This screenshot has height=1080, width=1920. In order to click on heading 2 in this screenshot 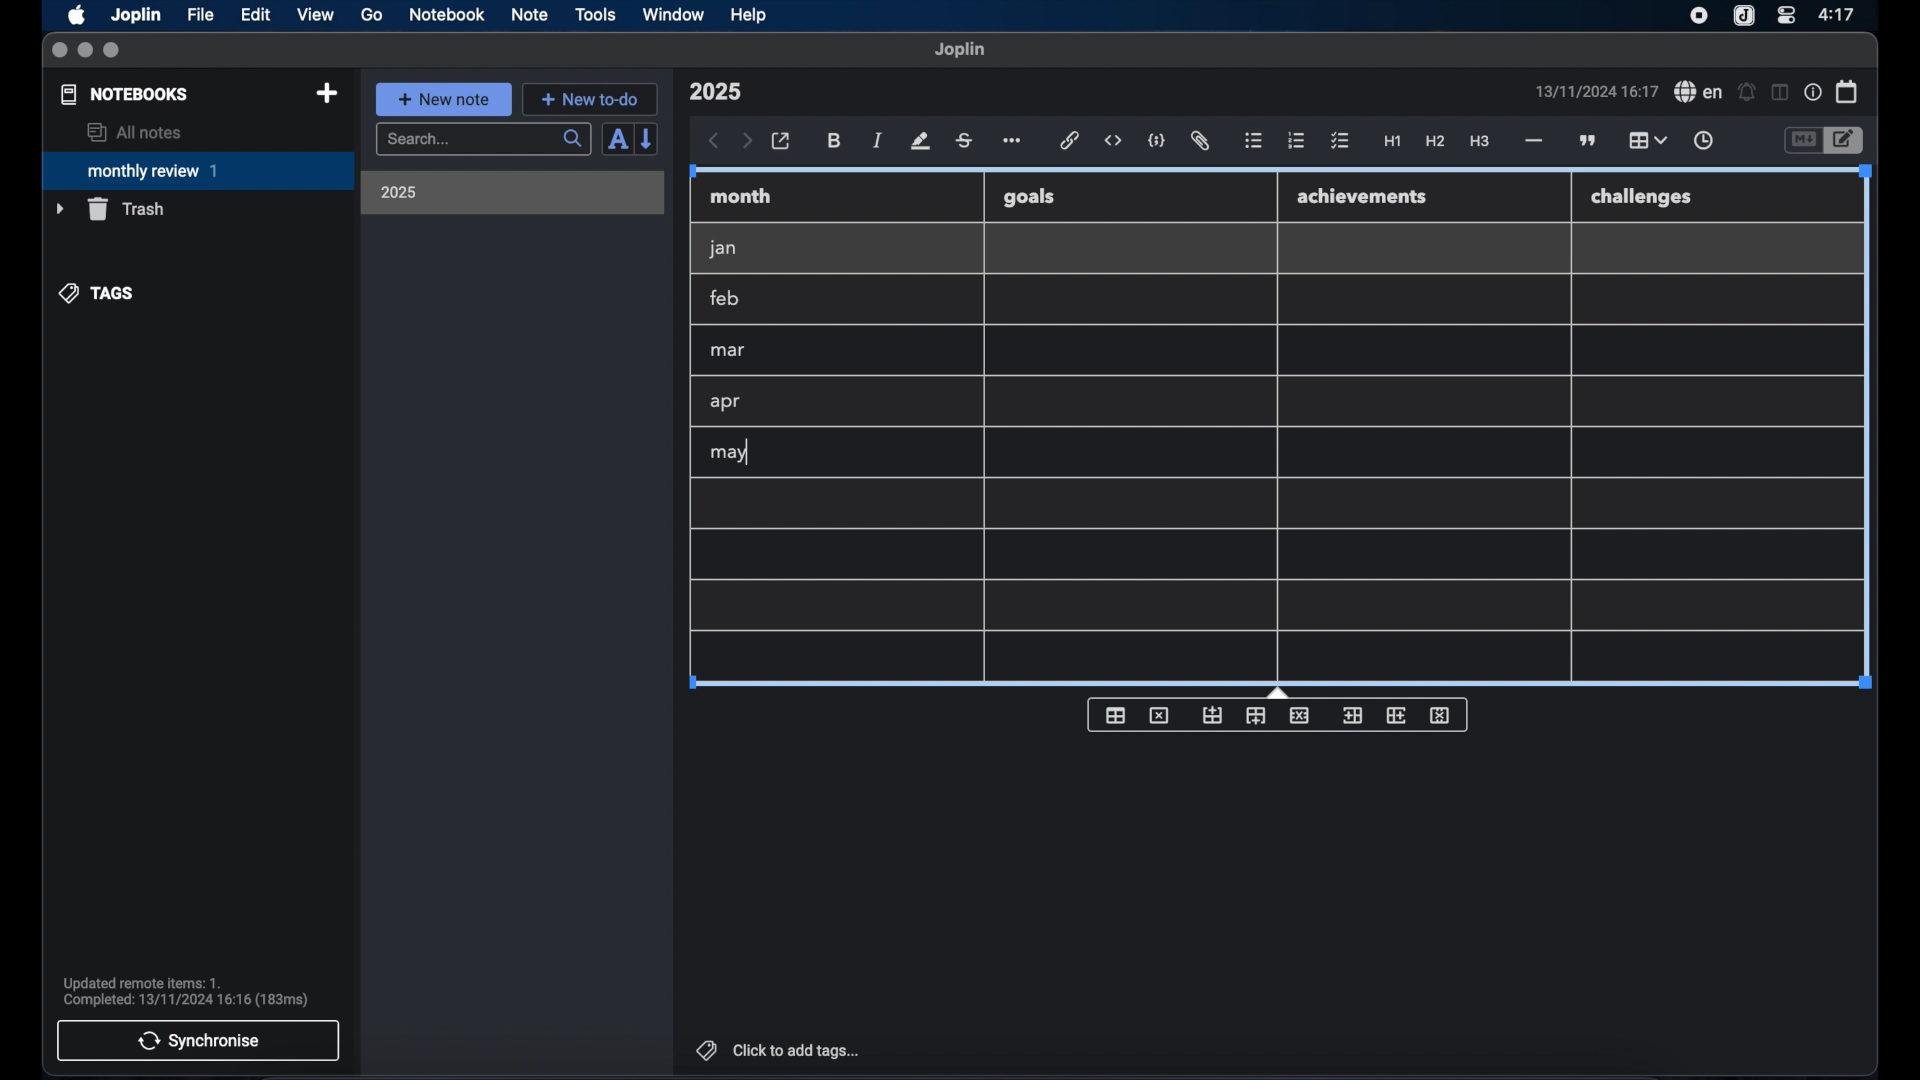, I will do `click(1436, 142)`.